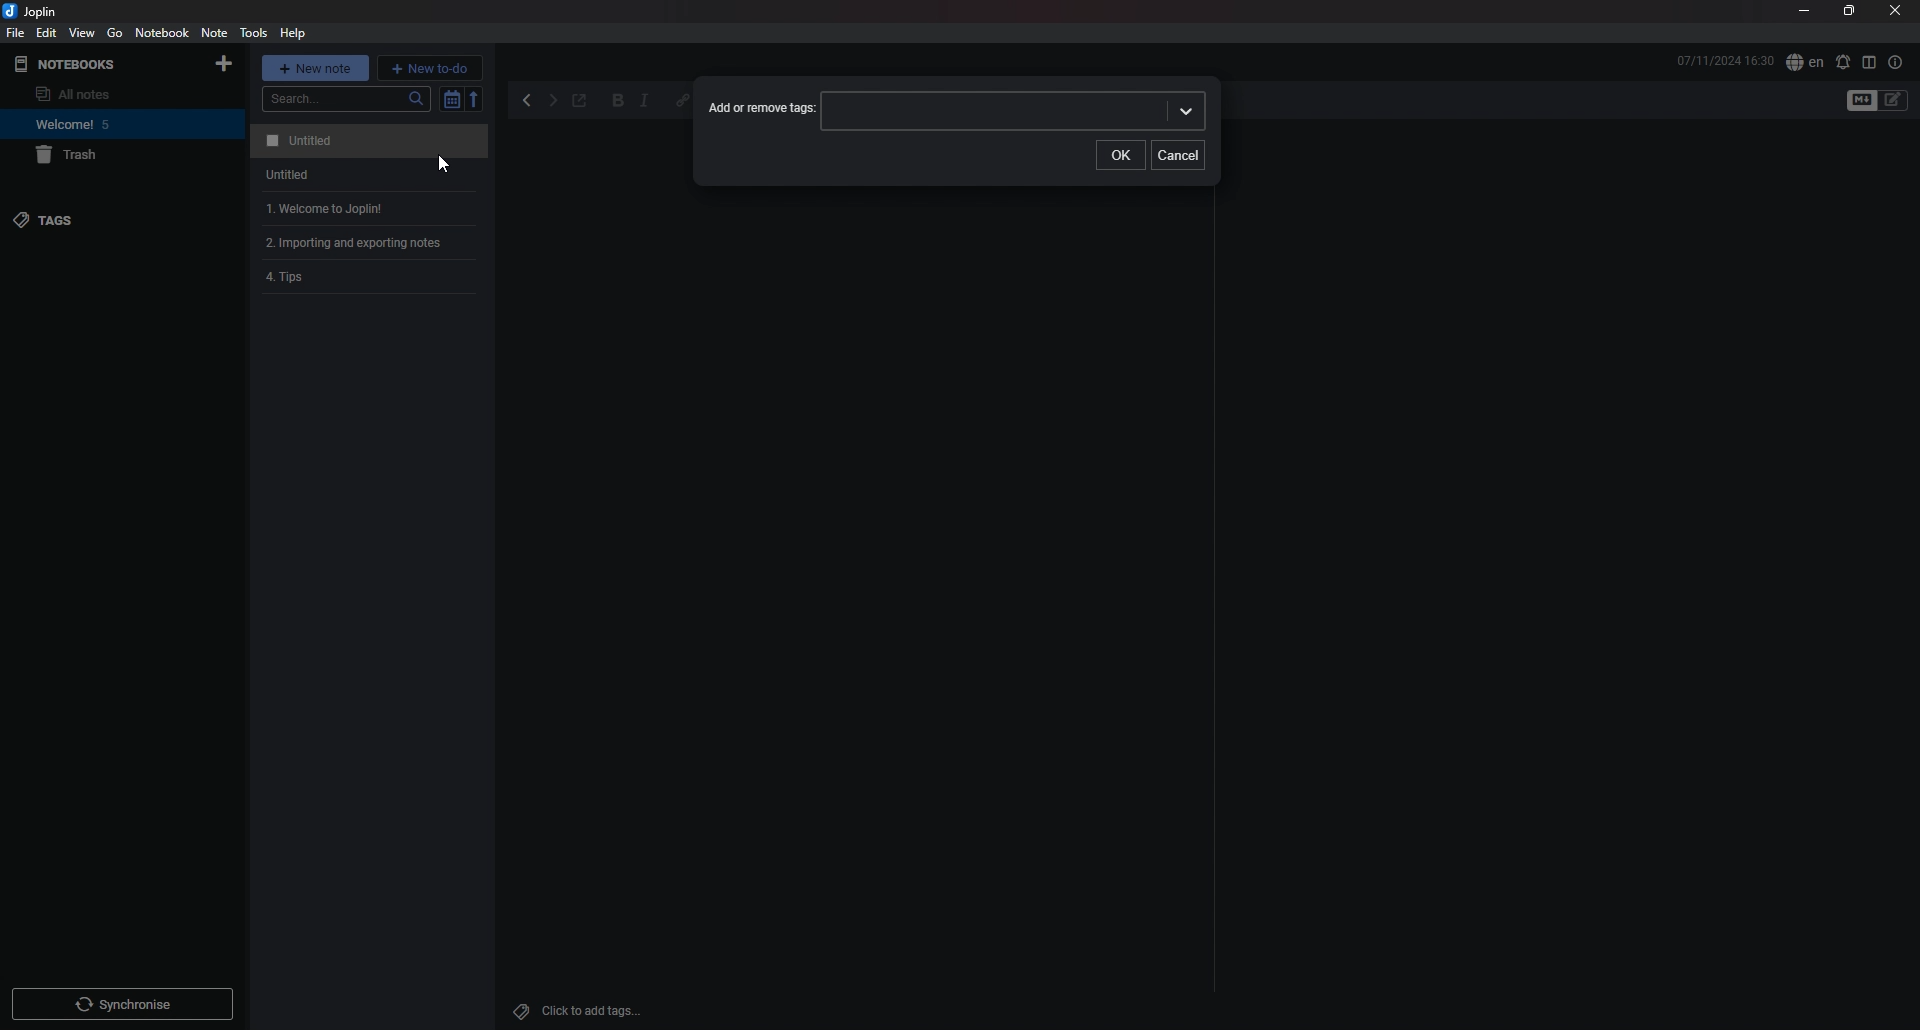 This screenshot has width=1920, height=1030. I want to click on new note, so click(316, 67).